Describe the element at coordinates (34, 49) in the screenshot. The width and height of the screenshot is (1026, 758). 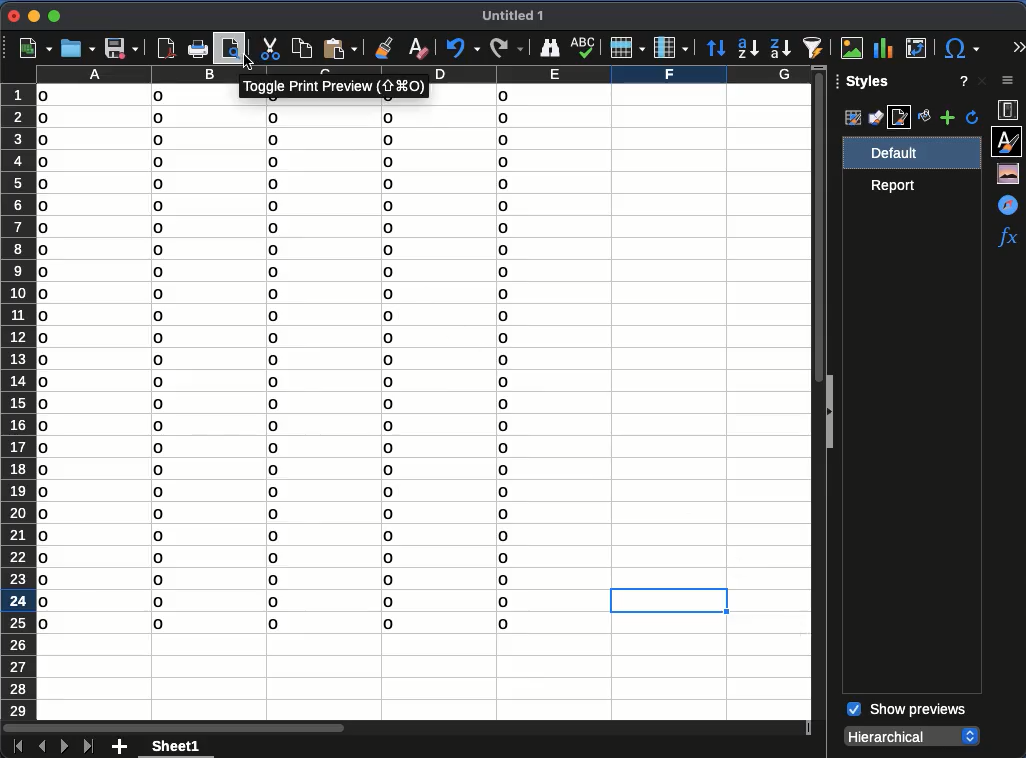
I see `new` at that location.